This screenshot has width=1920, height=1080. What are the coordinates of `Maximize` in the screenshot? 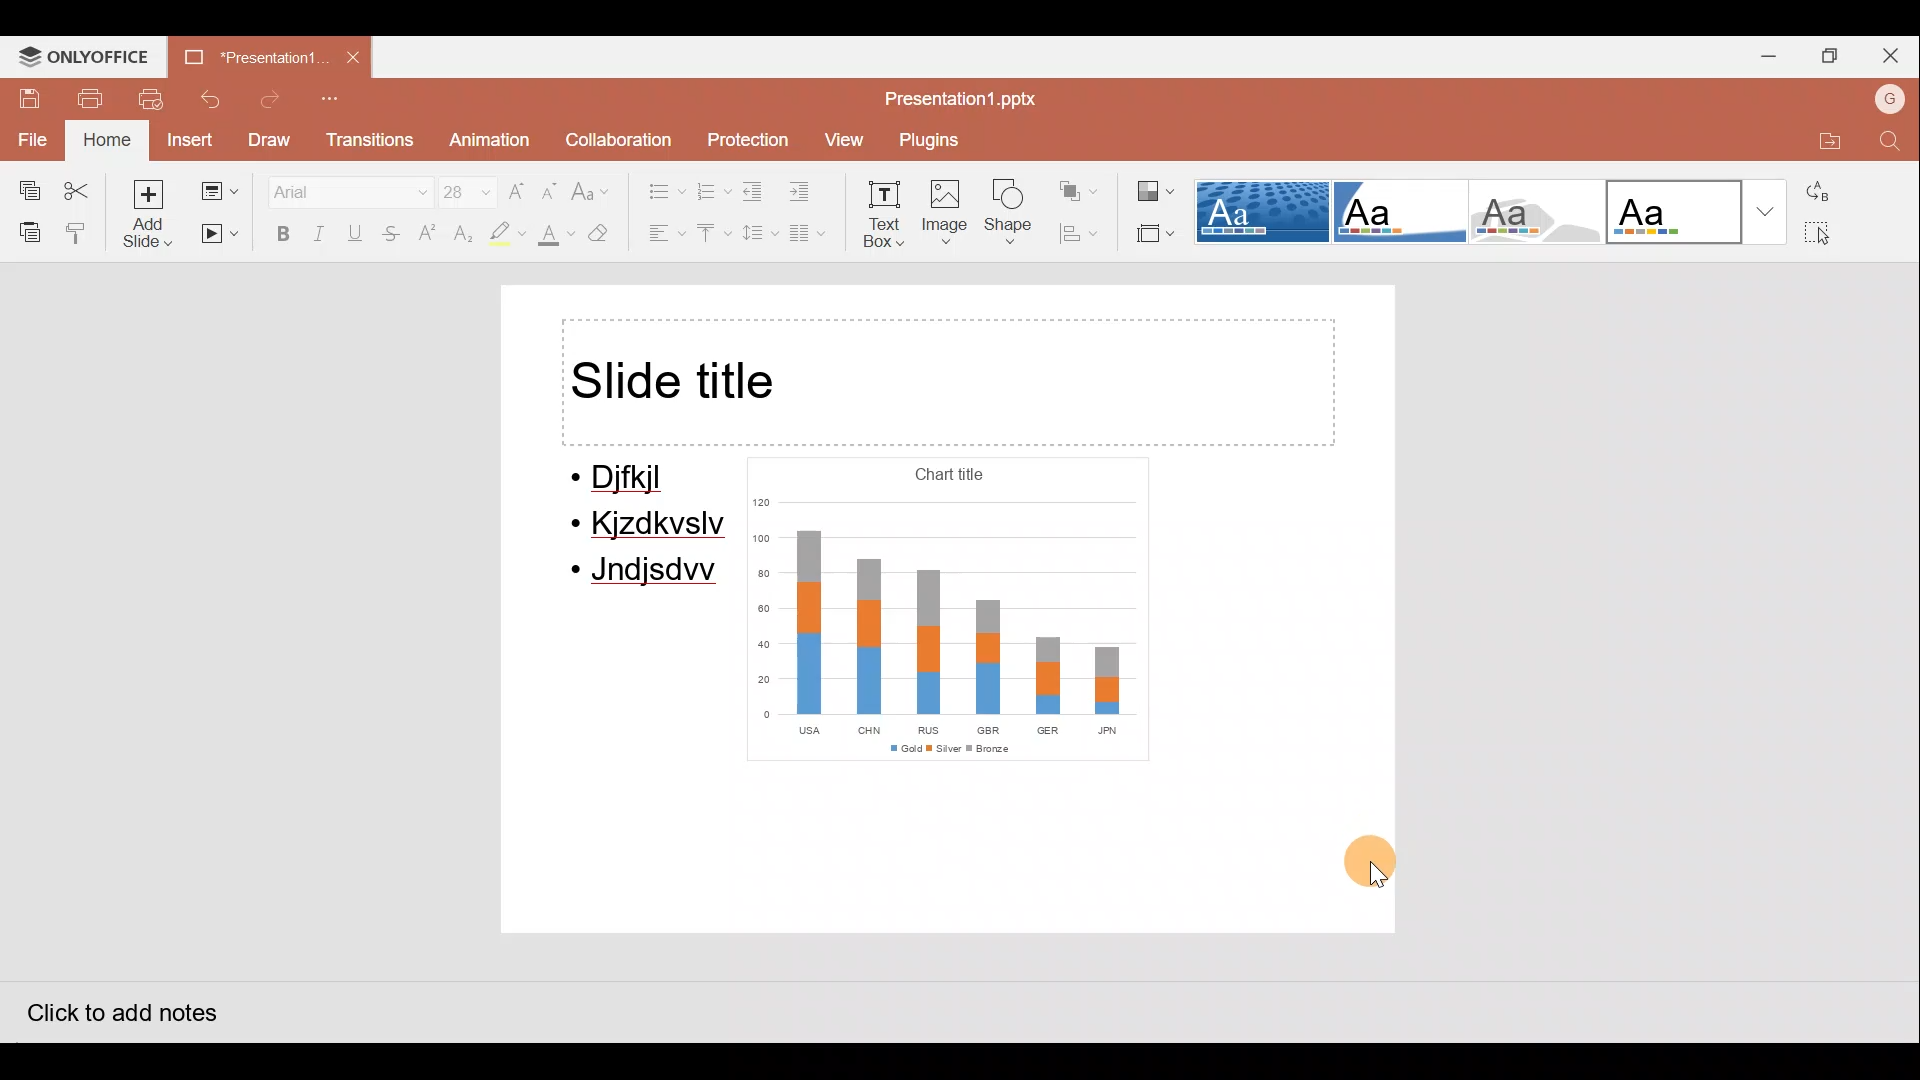 It's located at (1828, 51).